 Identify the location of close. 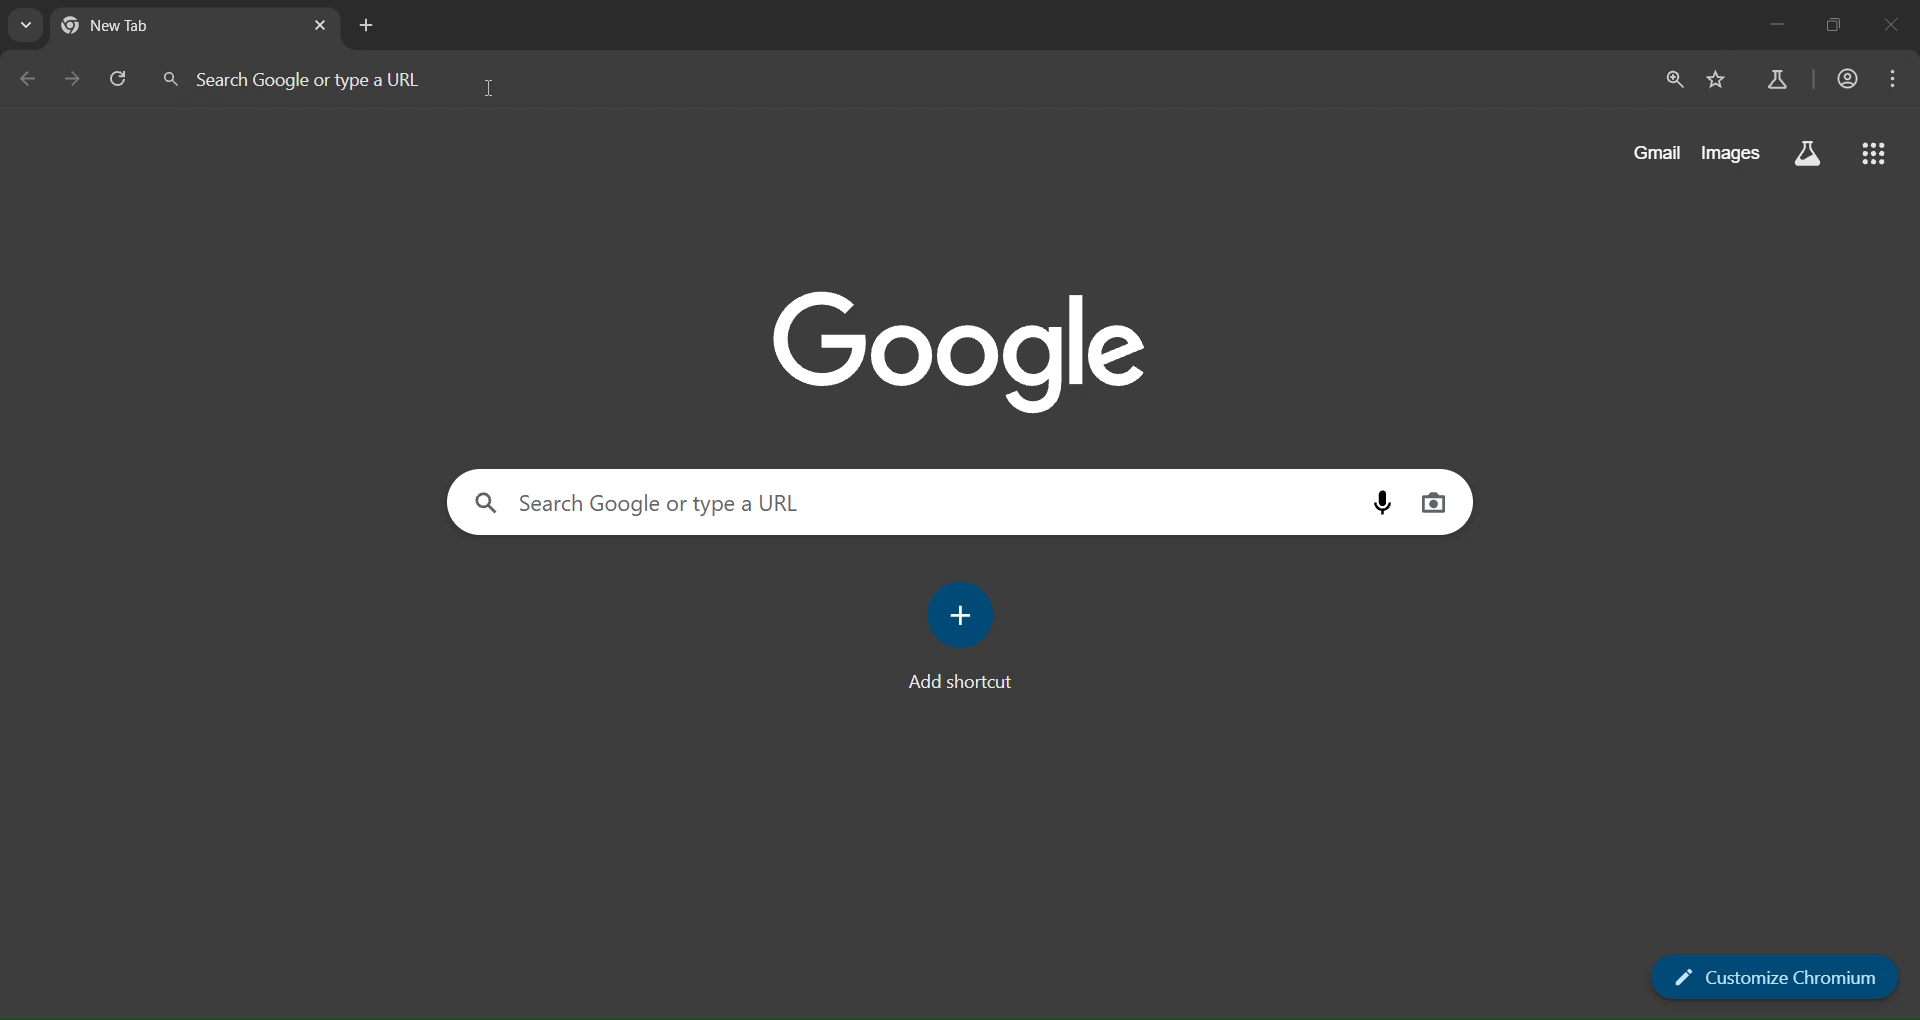
(1890, 23).